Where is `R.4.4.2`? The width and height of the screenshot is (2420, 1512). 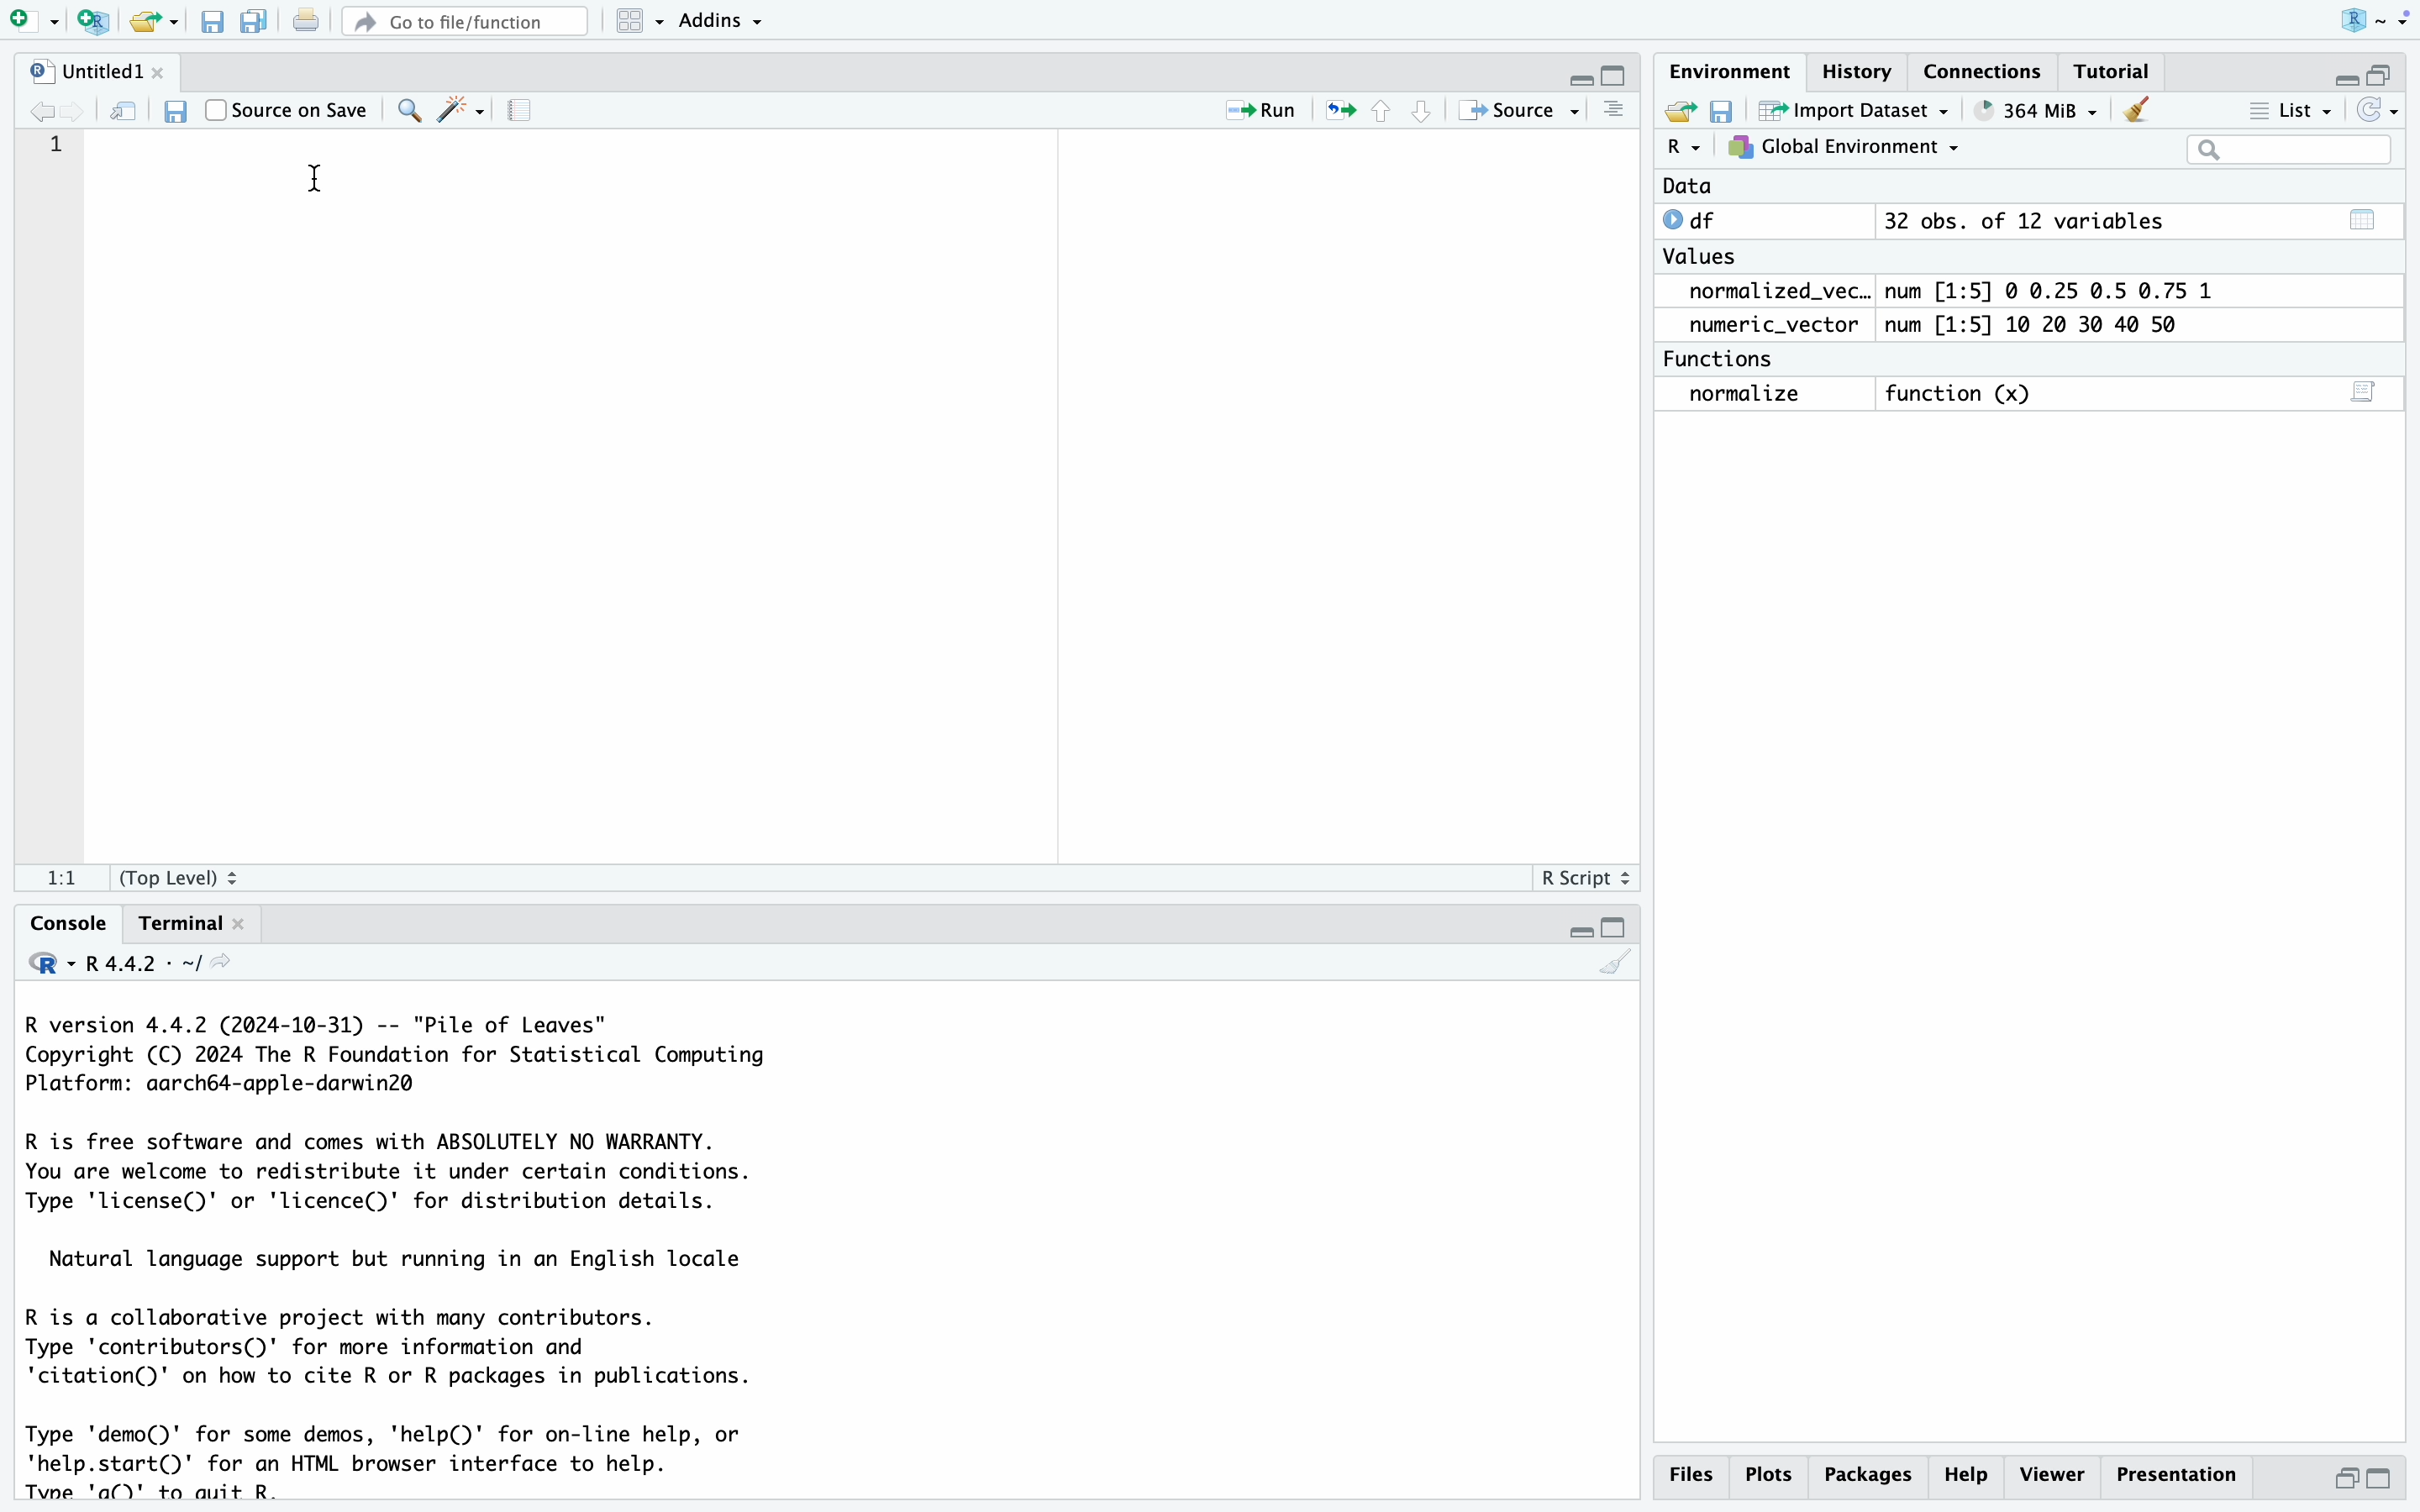 R.4.4.2 is located at coordinates (130, 963).